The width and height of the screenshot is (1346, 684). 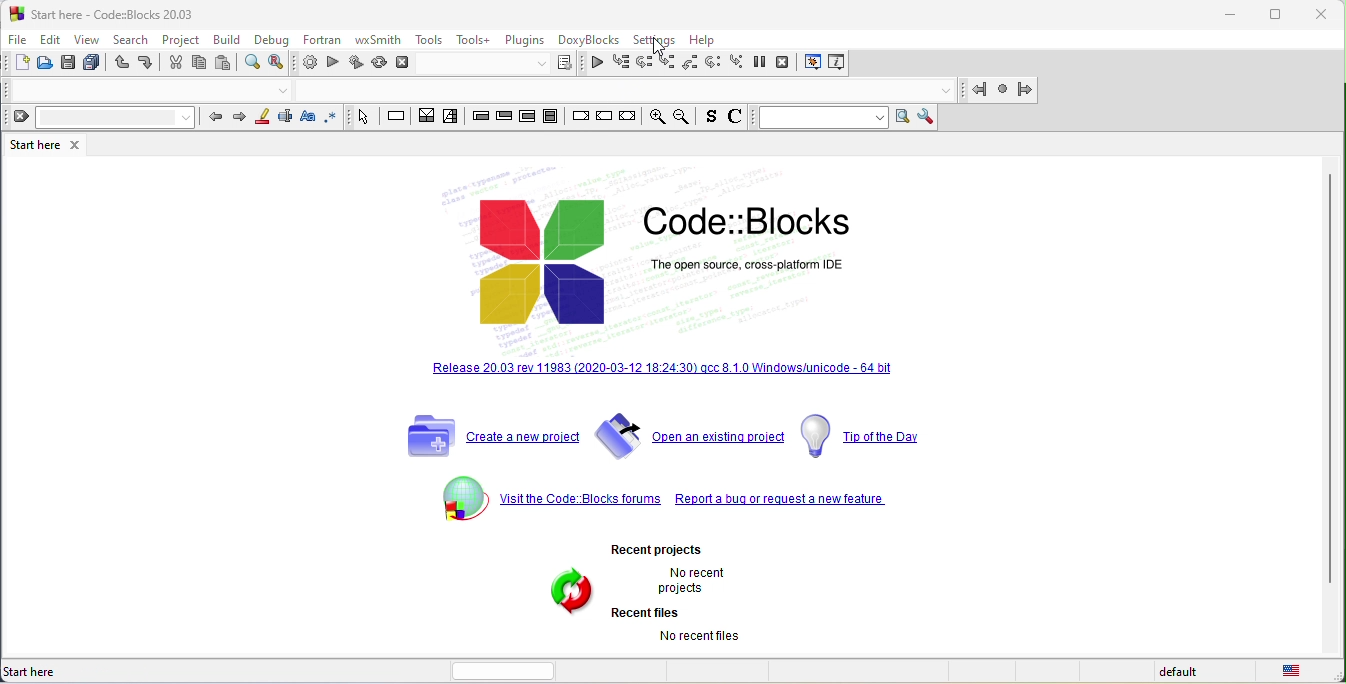 I want to click on continue, so click(x=602, y=66).